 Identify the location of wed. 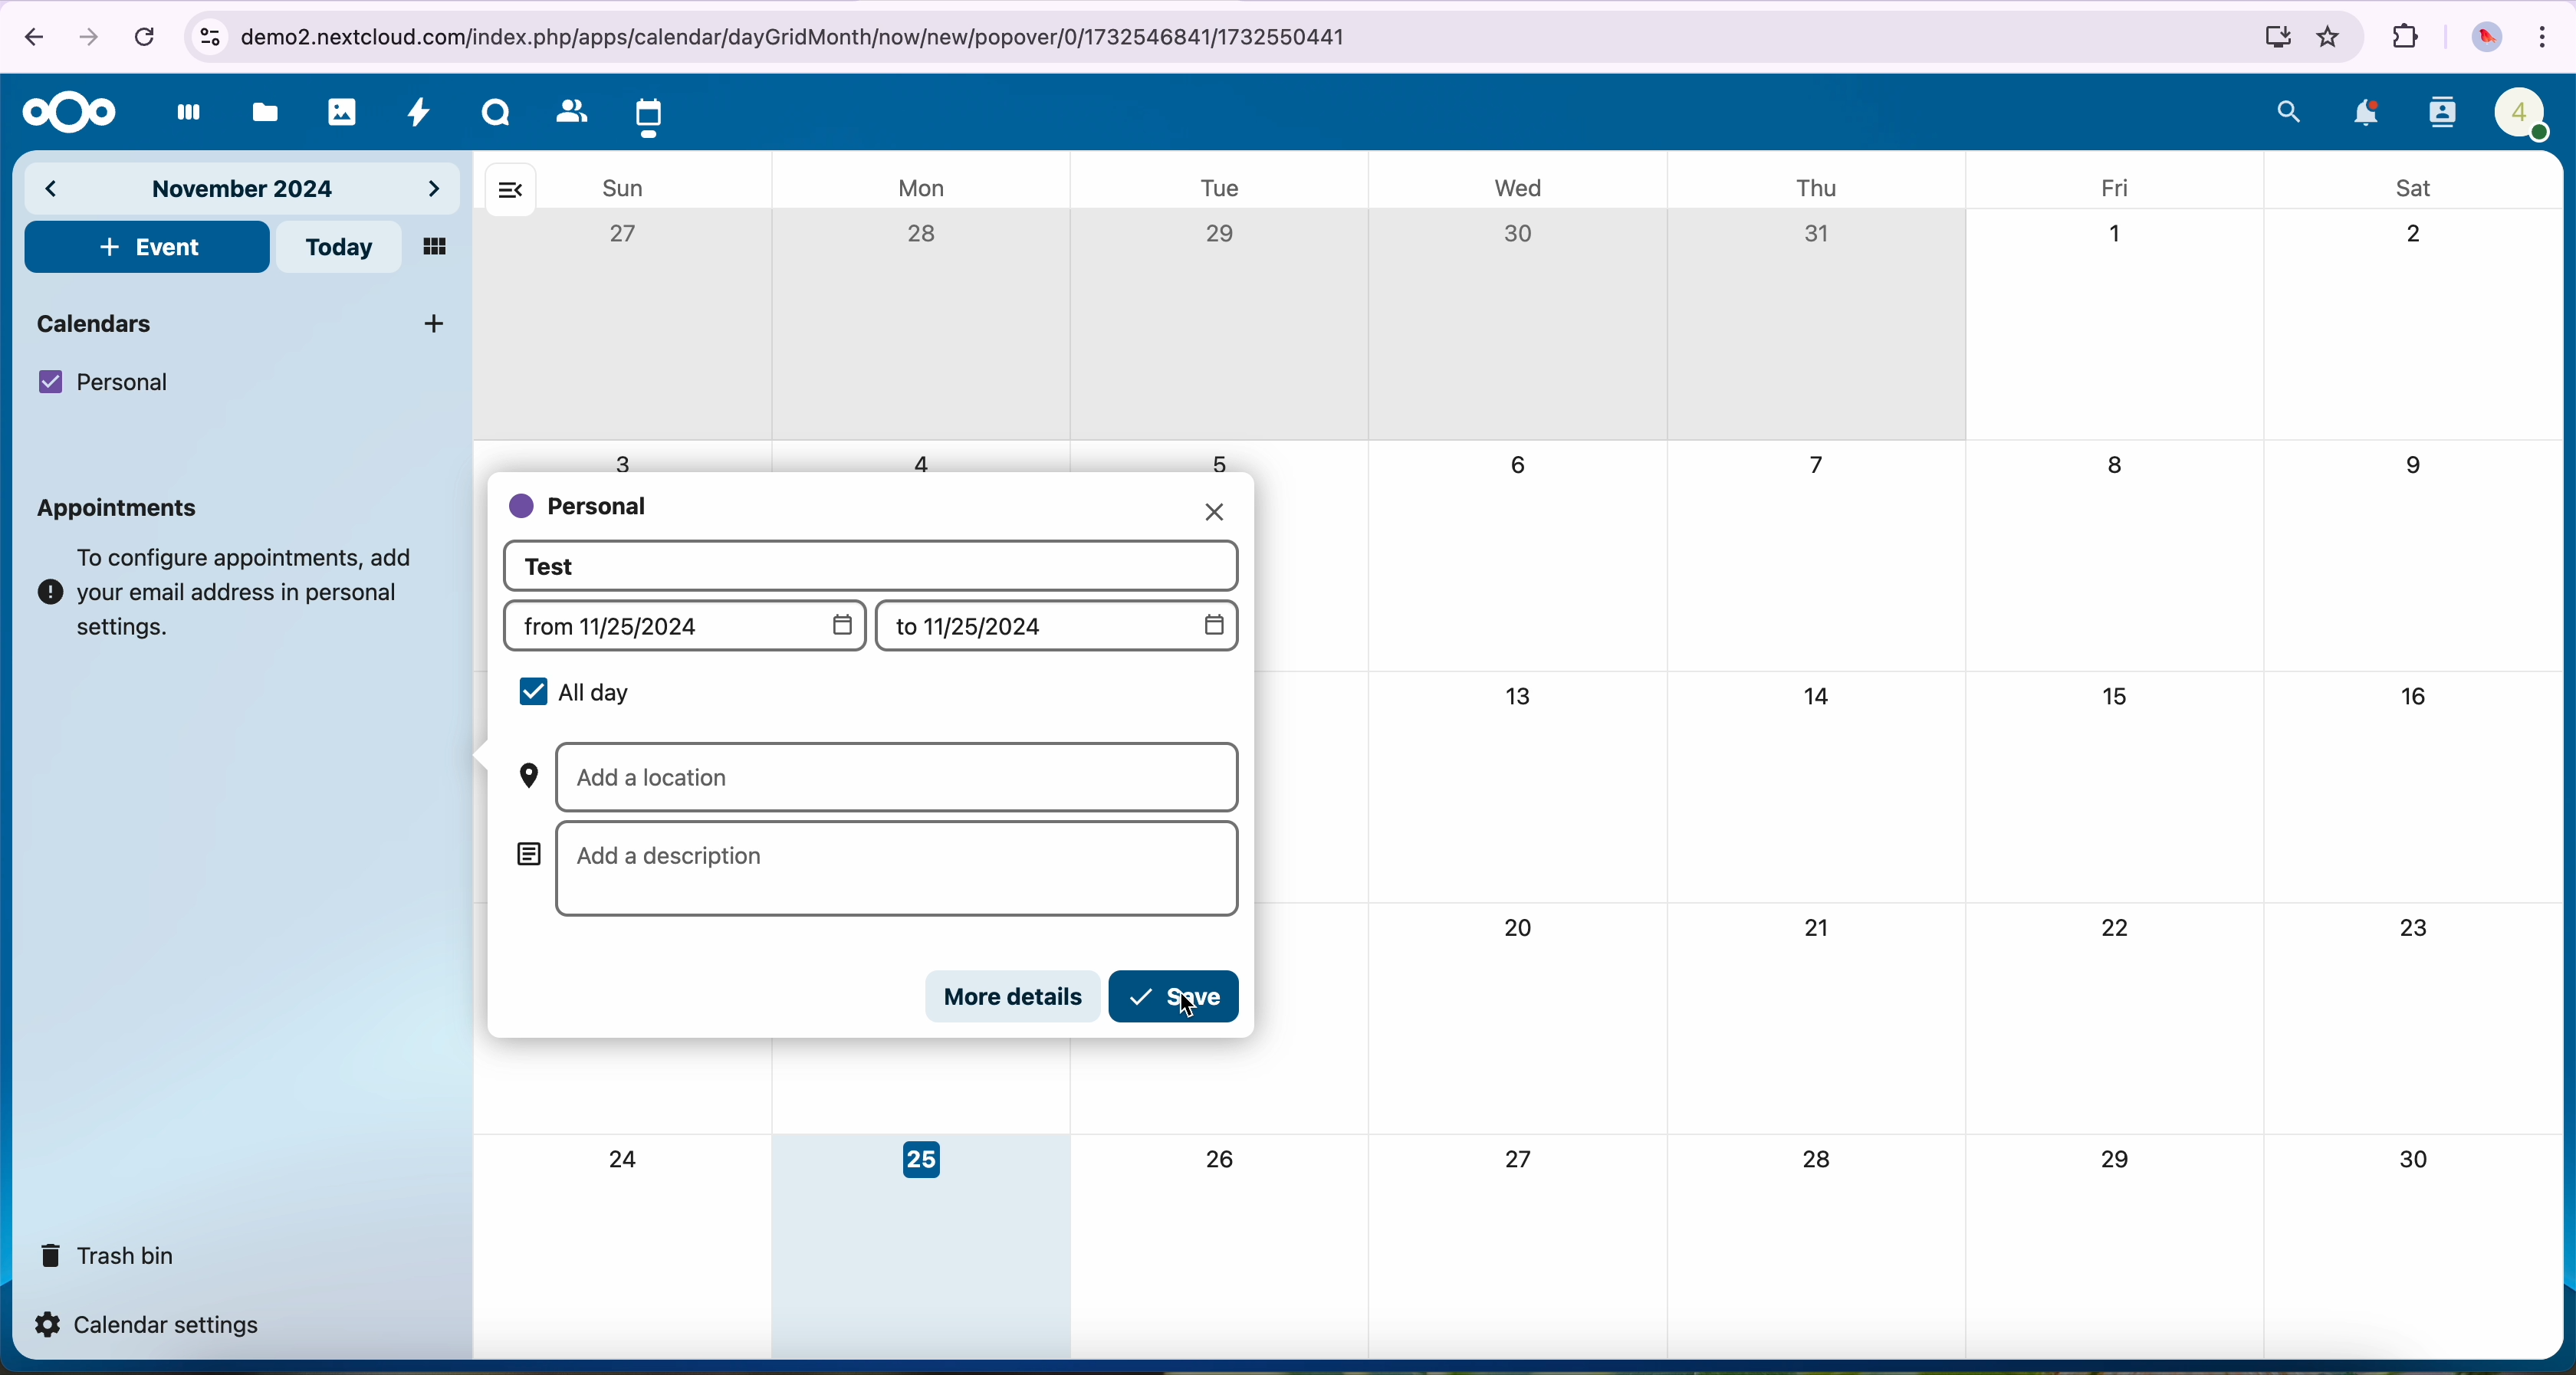
(1516, 186).